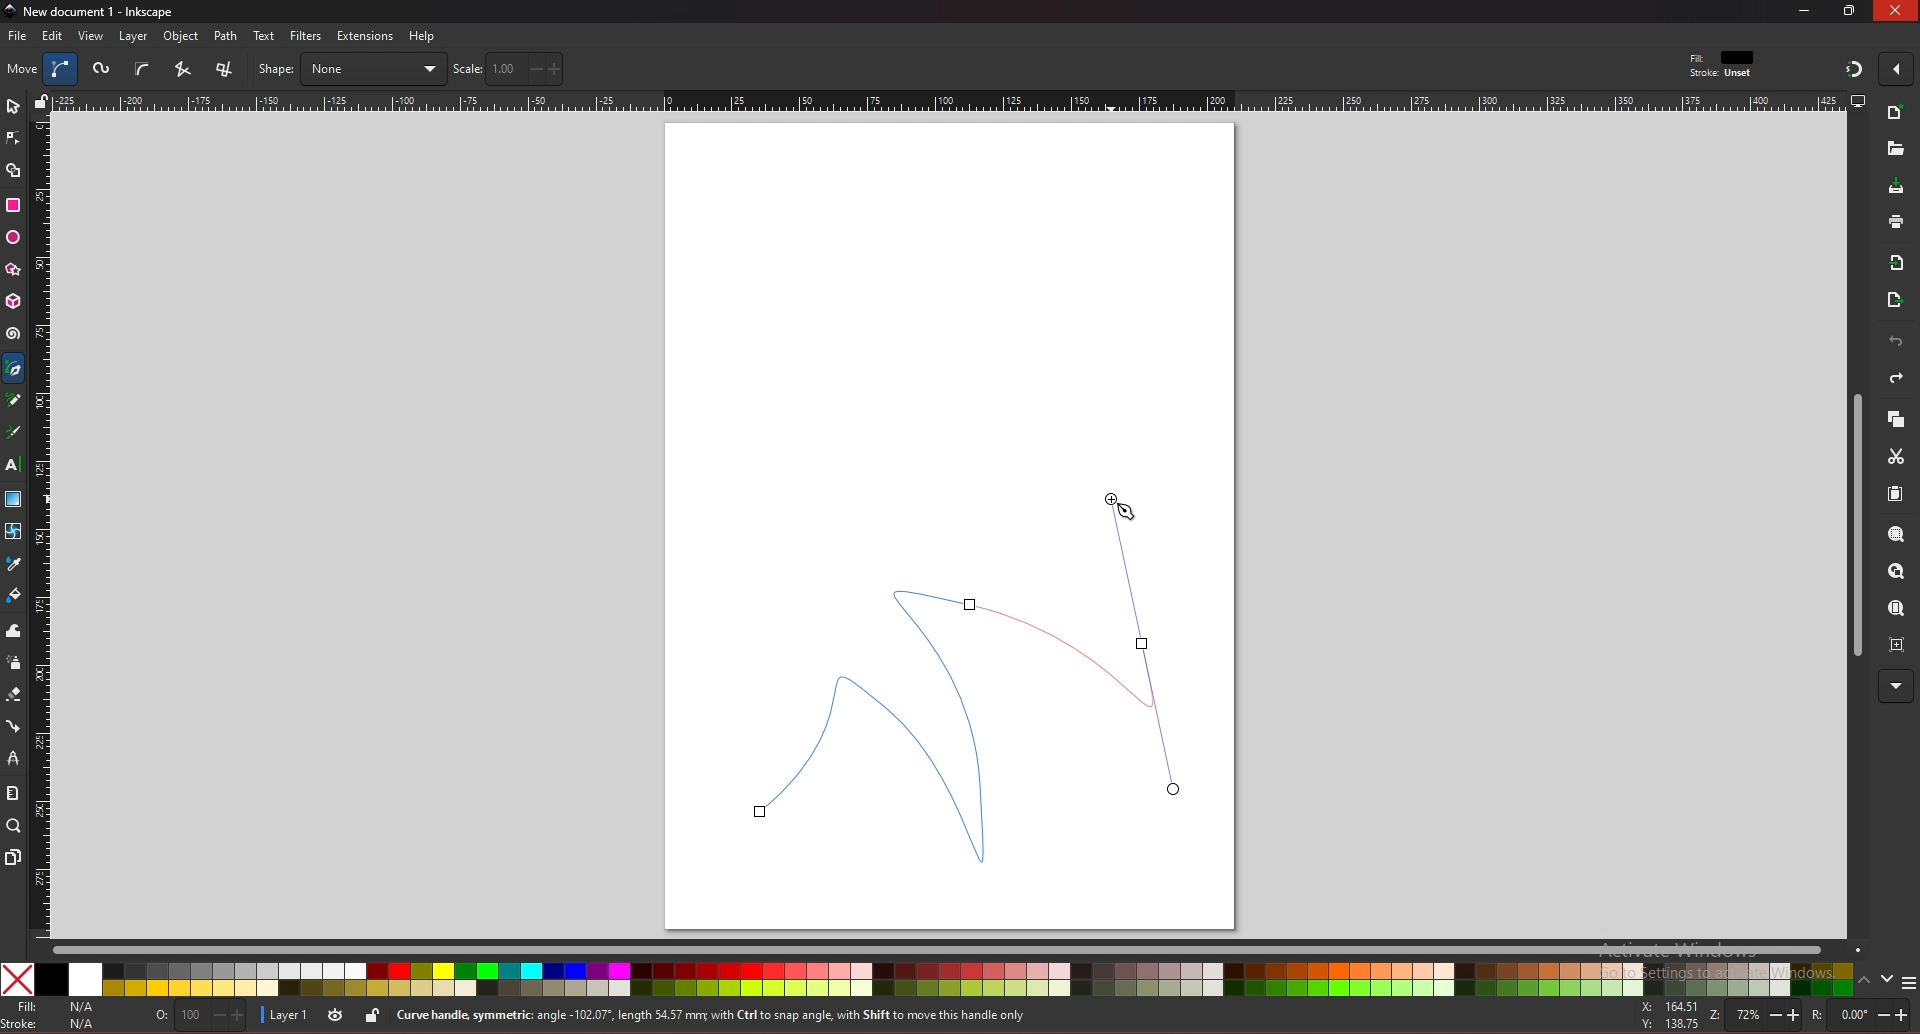 This screenshot has width=1920, height=1034. Describe the element at coordinates (1895, 495) in the screenshot. I see `paste` at that location.